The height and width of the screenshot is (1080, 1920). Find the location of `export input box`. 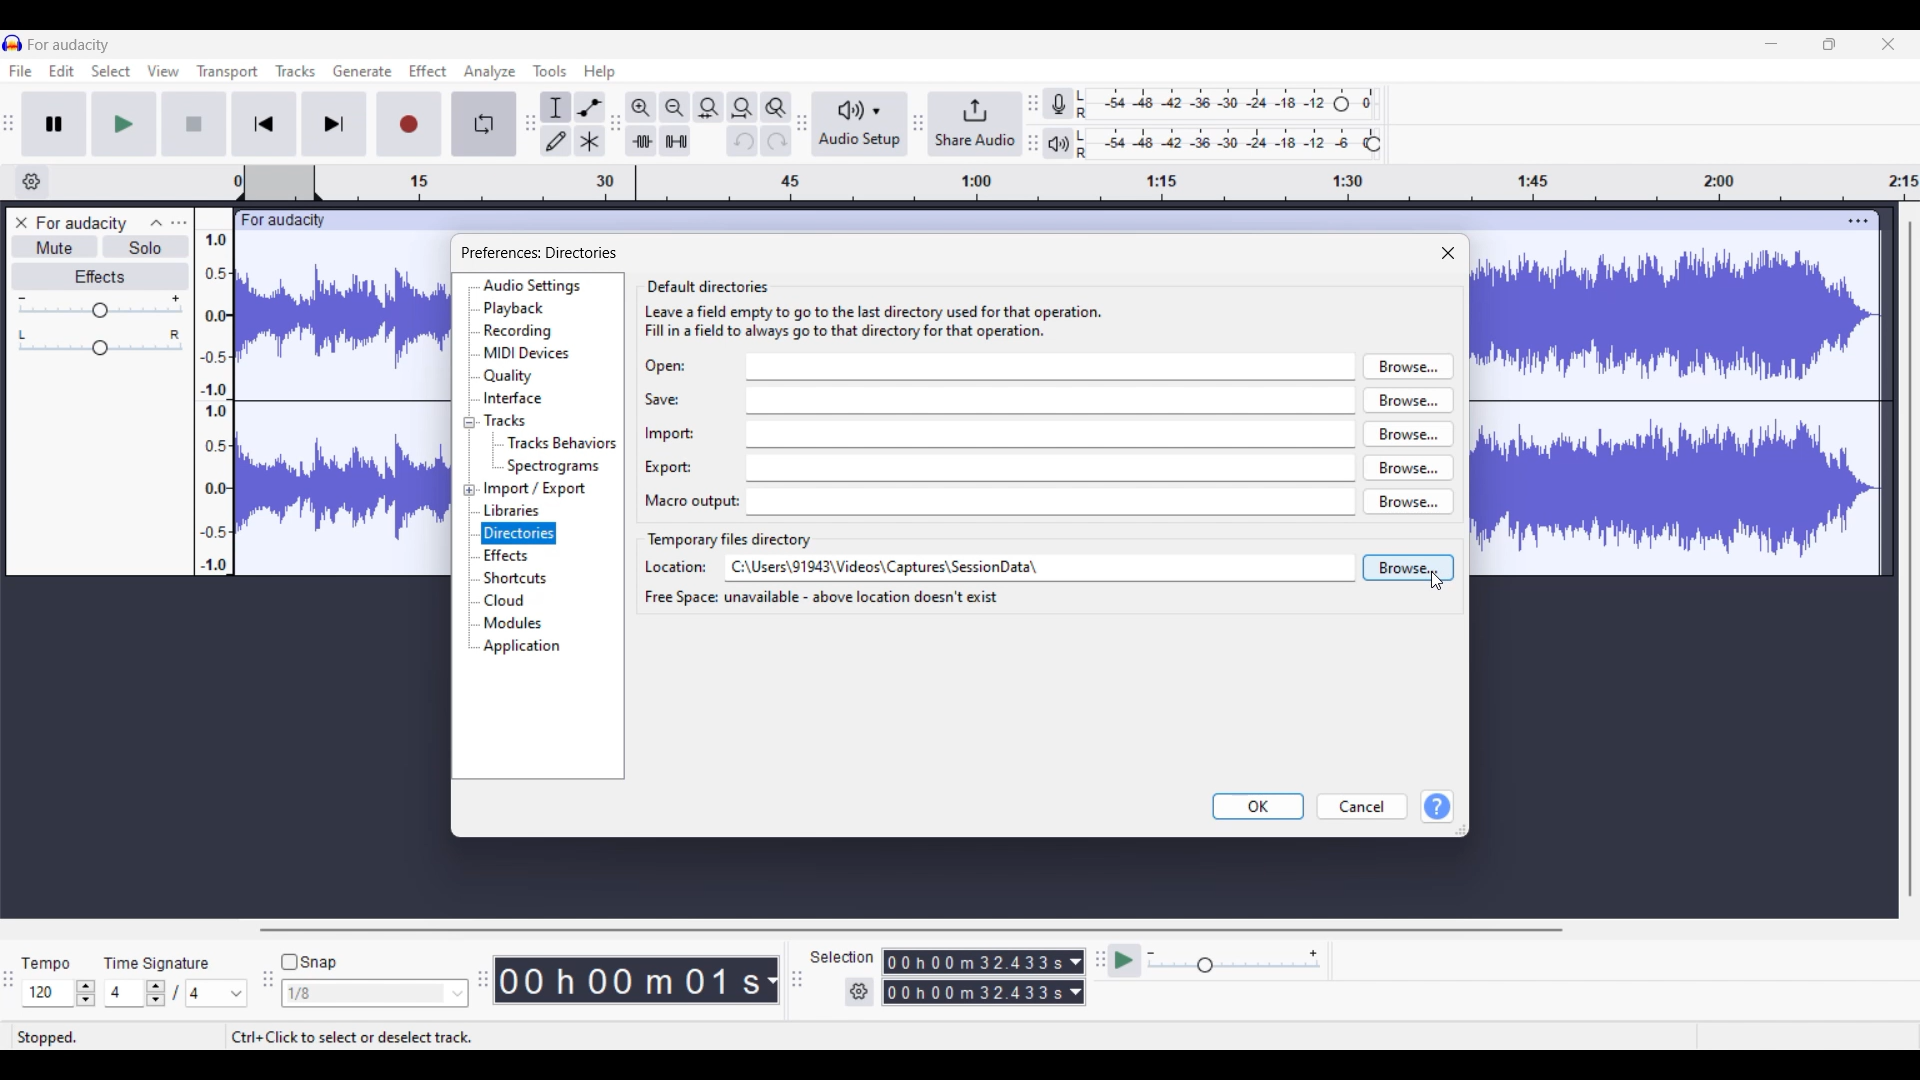

export input box is located at coordinates (1052, 468).